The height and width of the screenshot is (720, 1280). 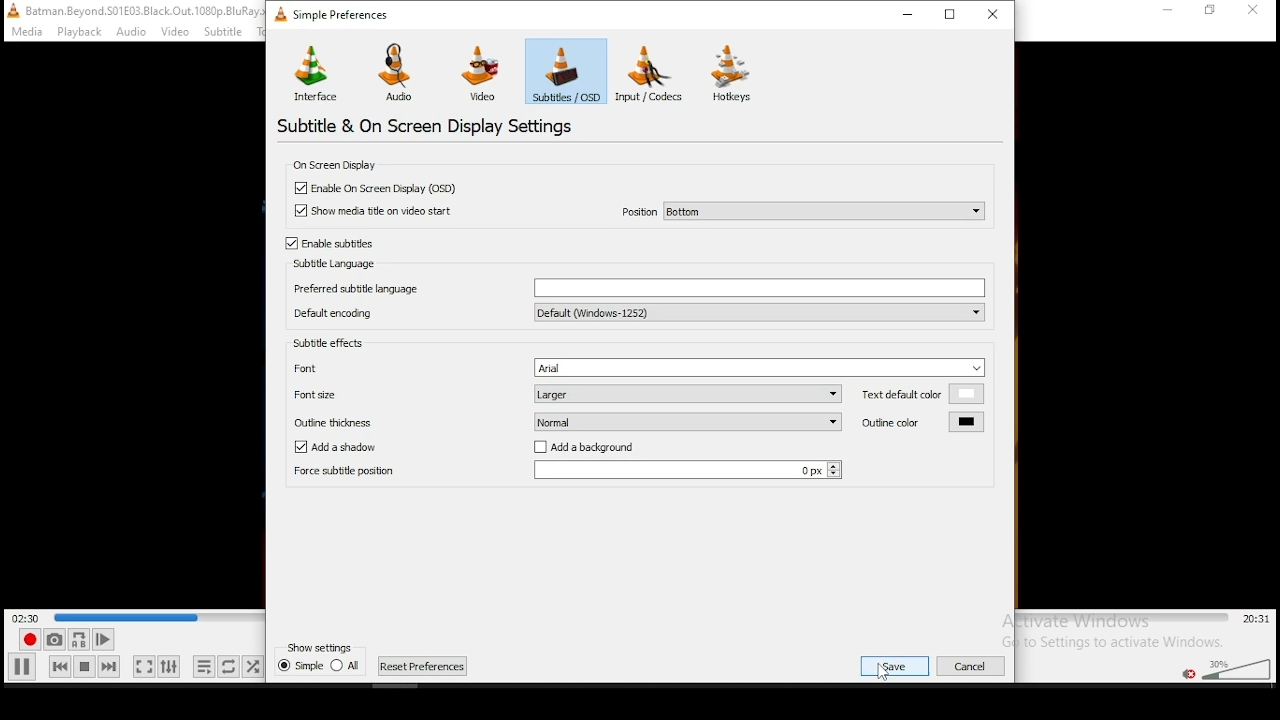 I want to click on record, so click(x=30, y=639).